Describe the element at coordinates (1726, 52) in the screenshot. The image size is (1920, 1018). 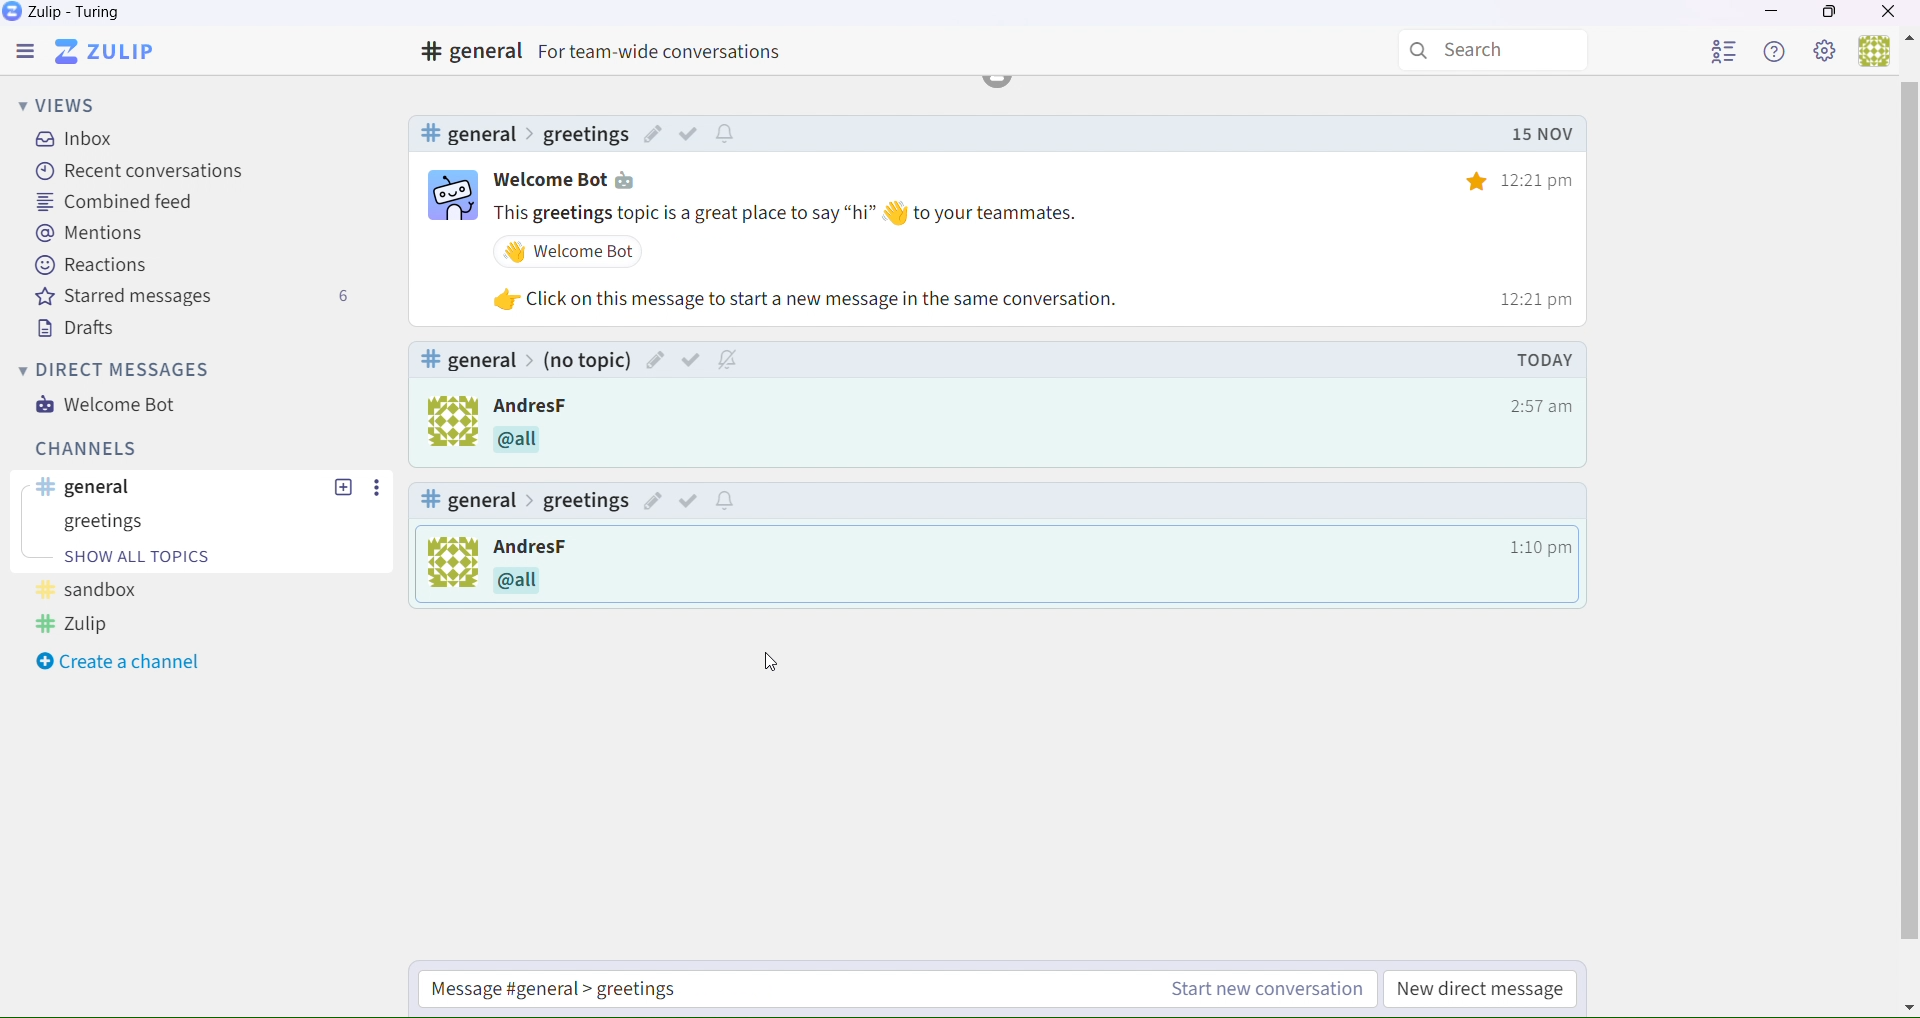
I see `User List` at that location.